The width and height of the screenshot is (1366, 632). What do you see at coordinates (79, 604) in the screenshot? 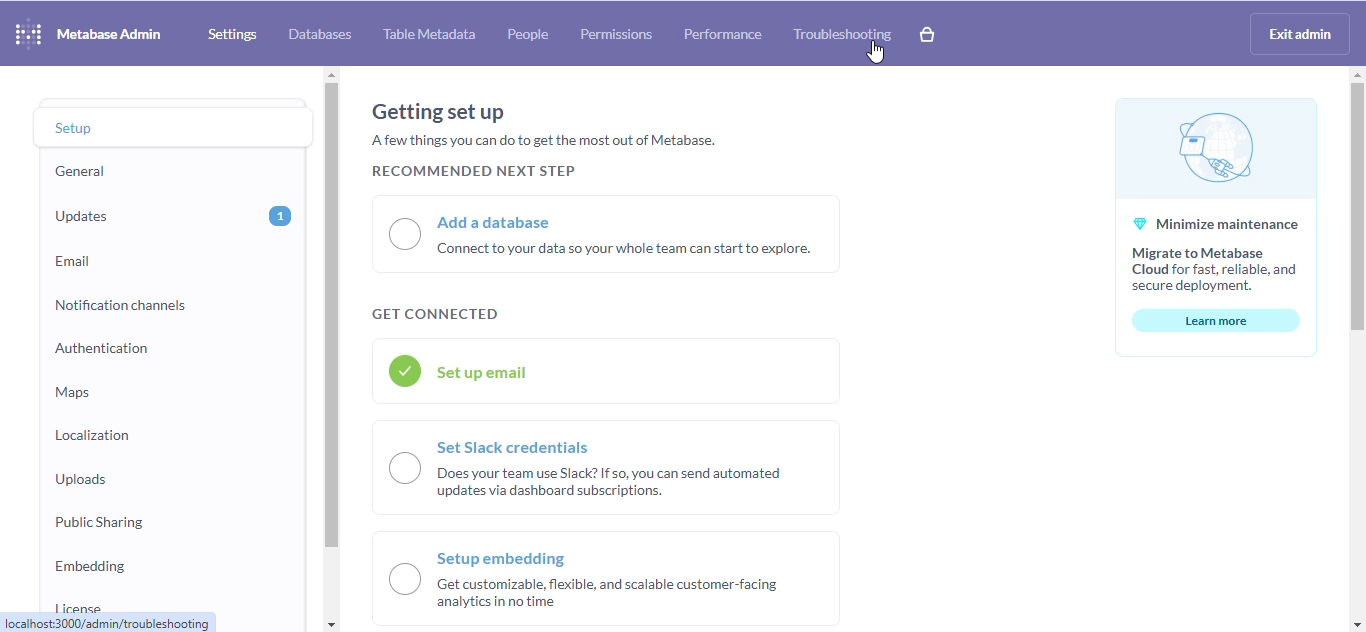
I see `license` at bounding box center [79, 604].